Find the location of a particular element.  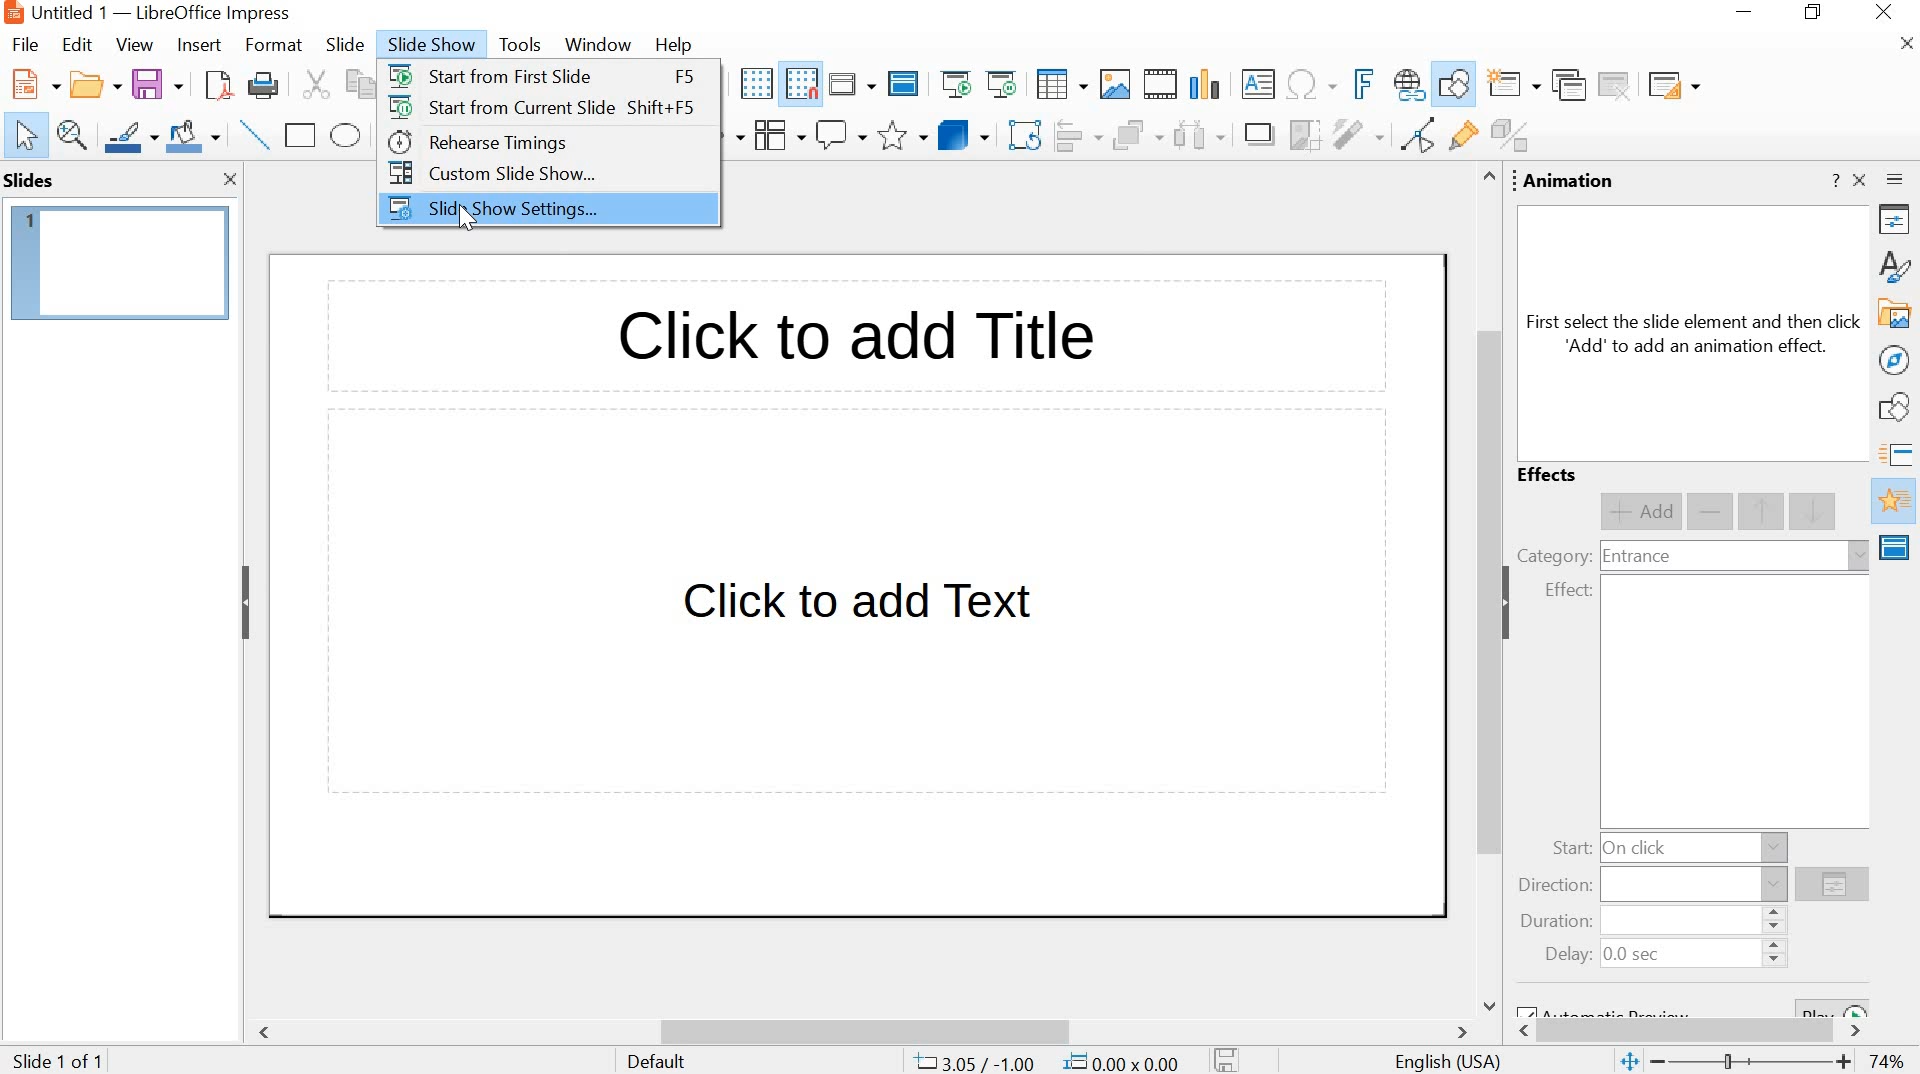

add is located at coordinates (1640, 512).